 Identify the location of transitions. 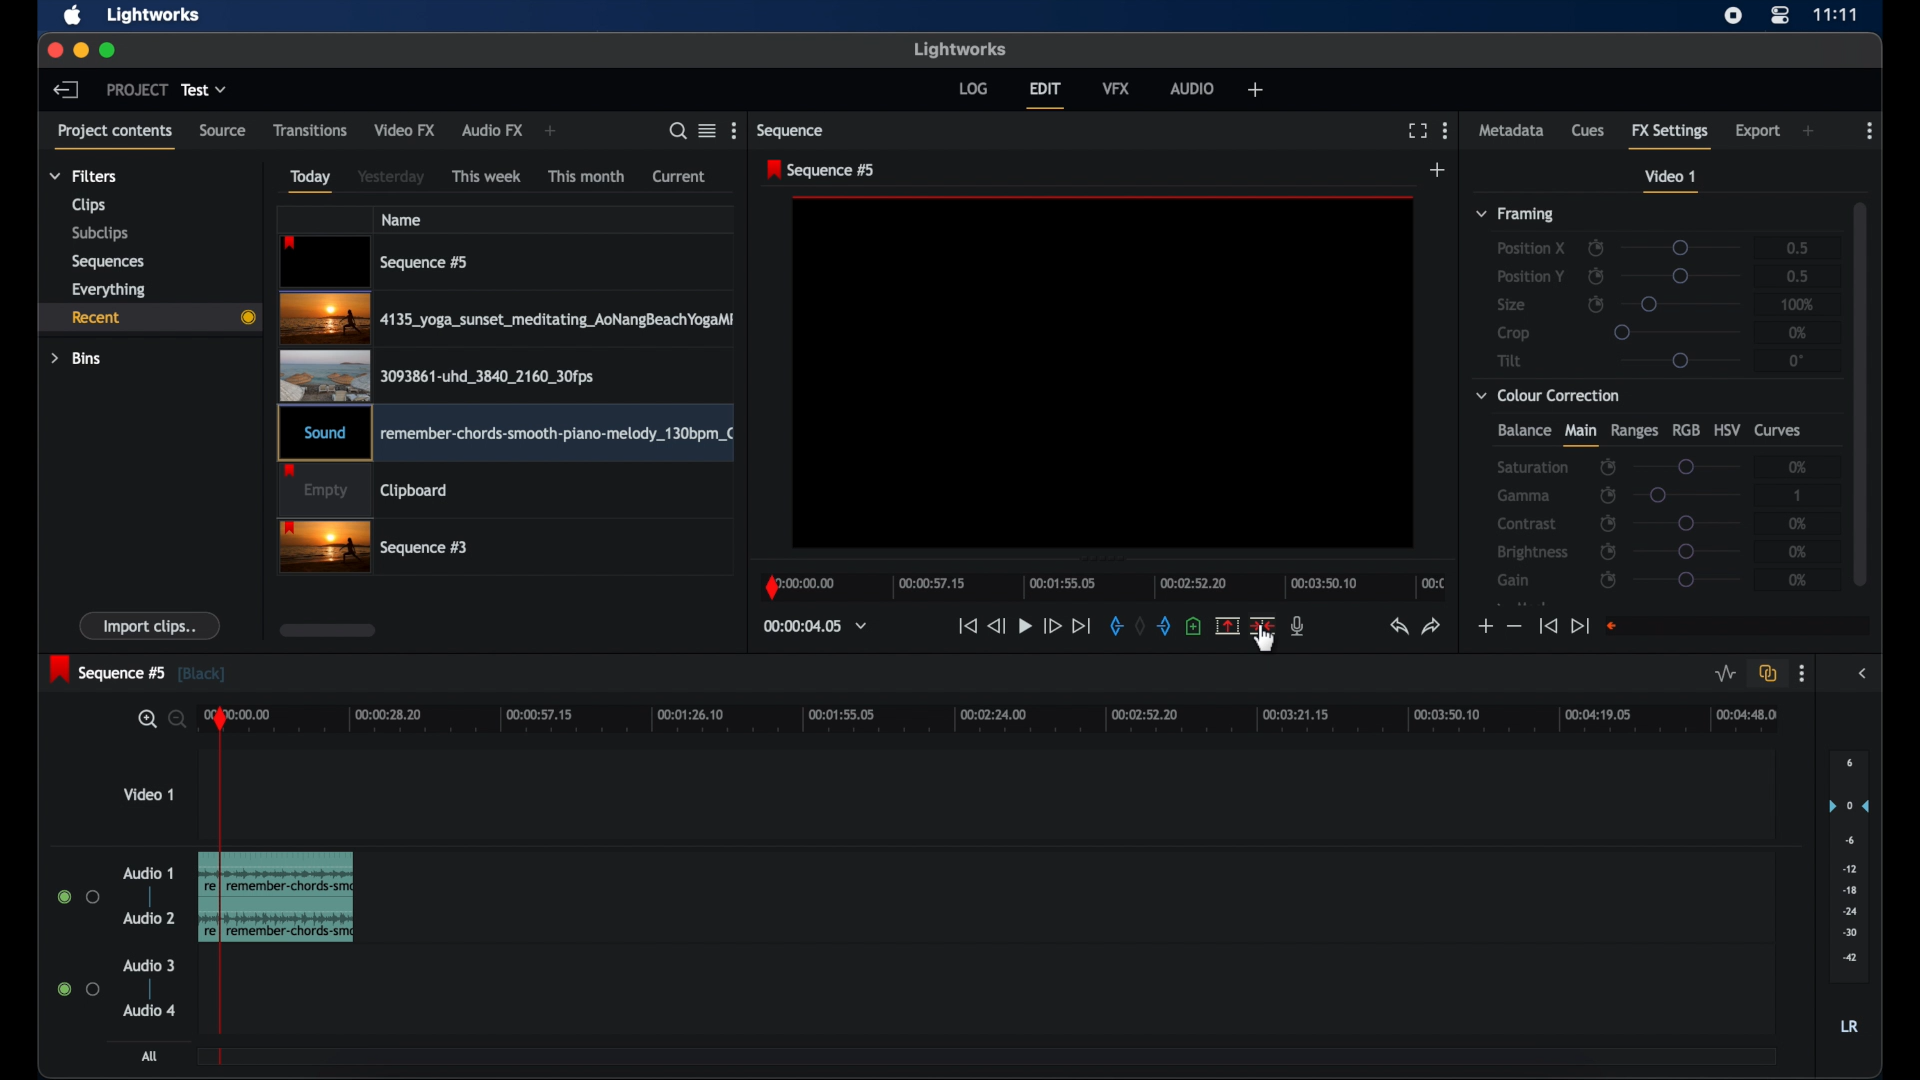
(310, 130).